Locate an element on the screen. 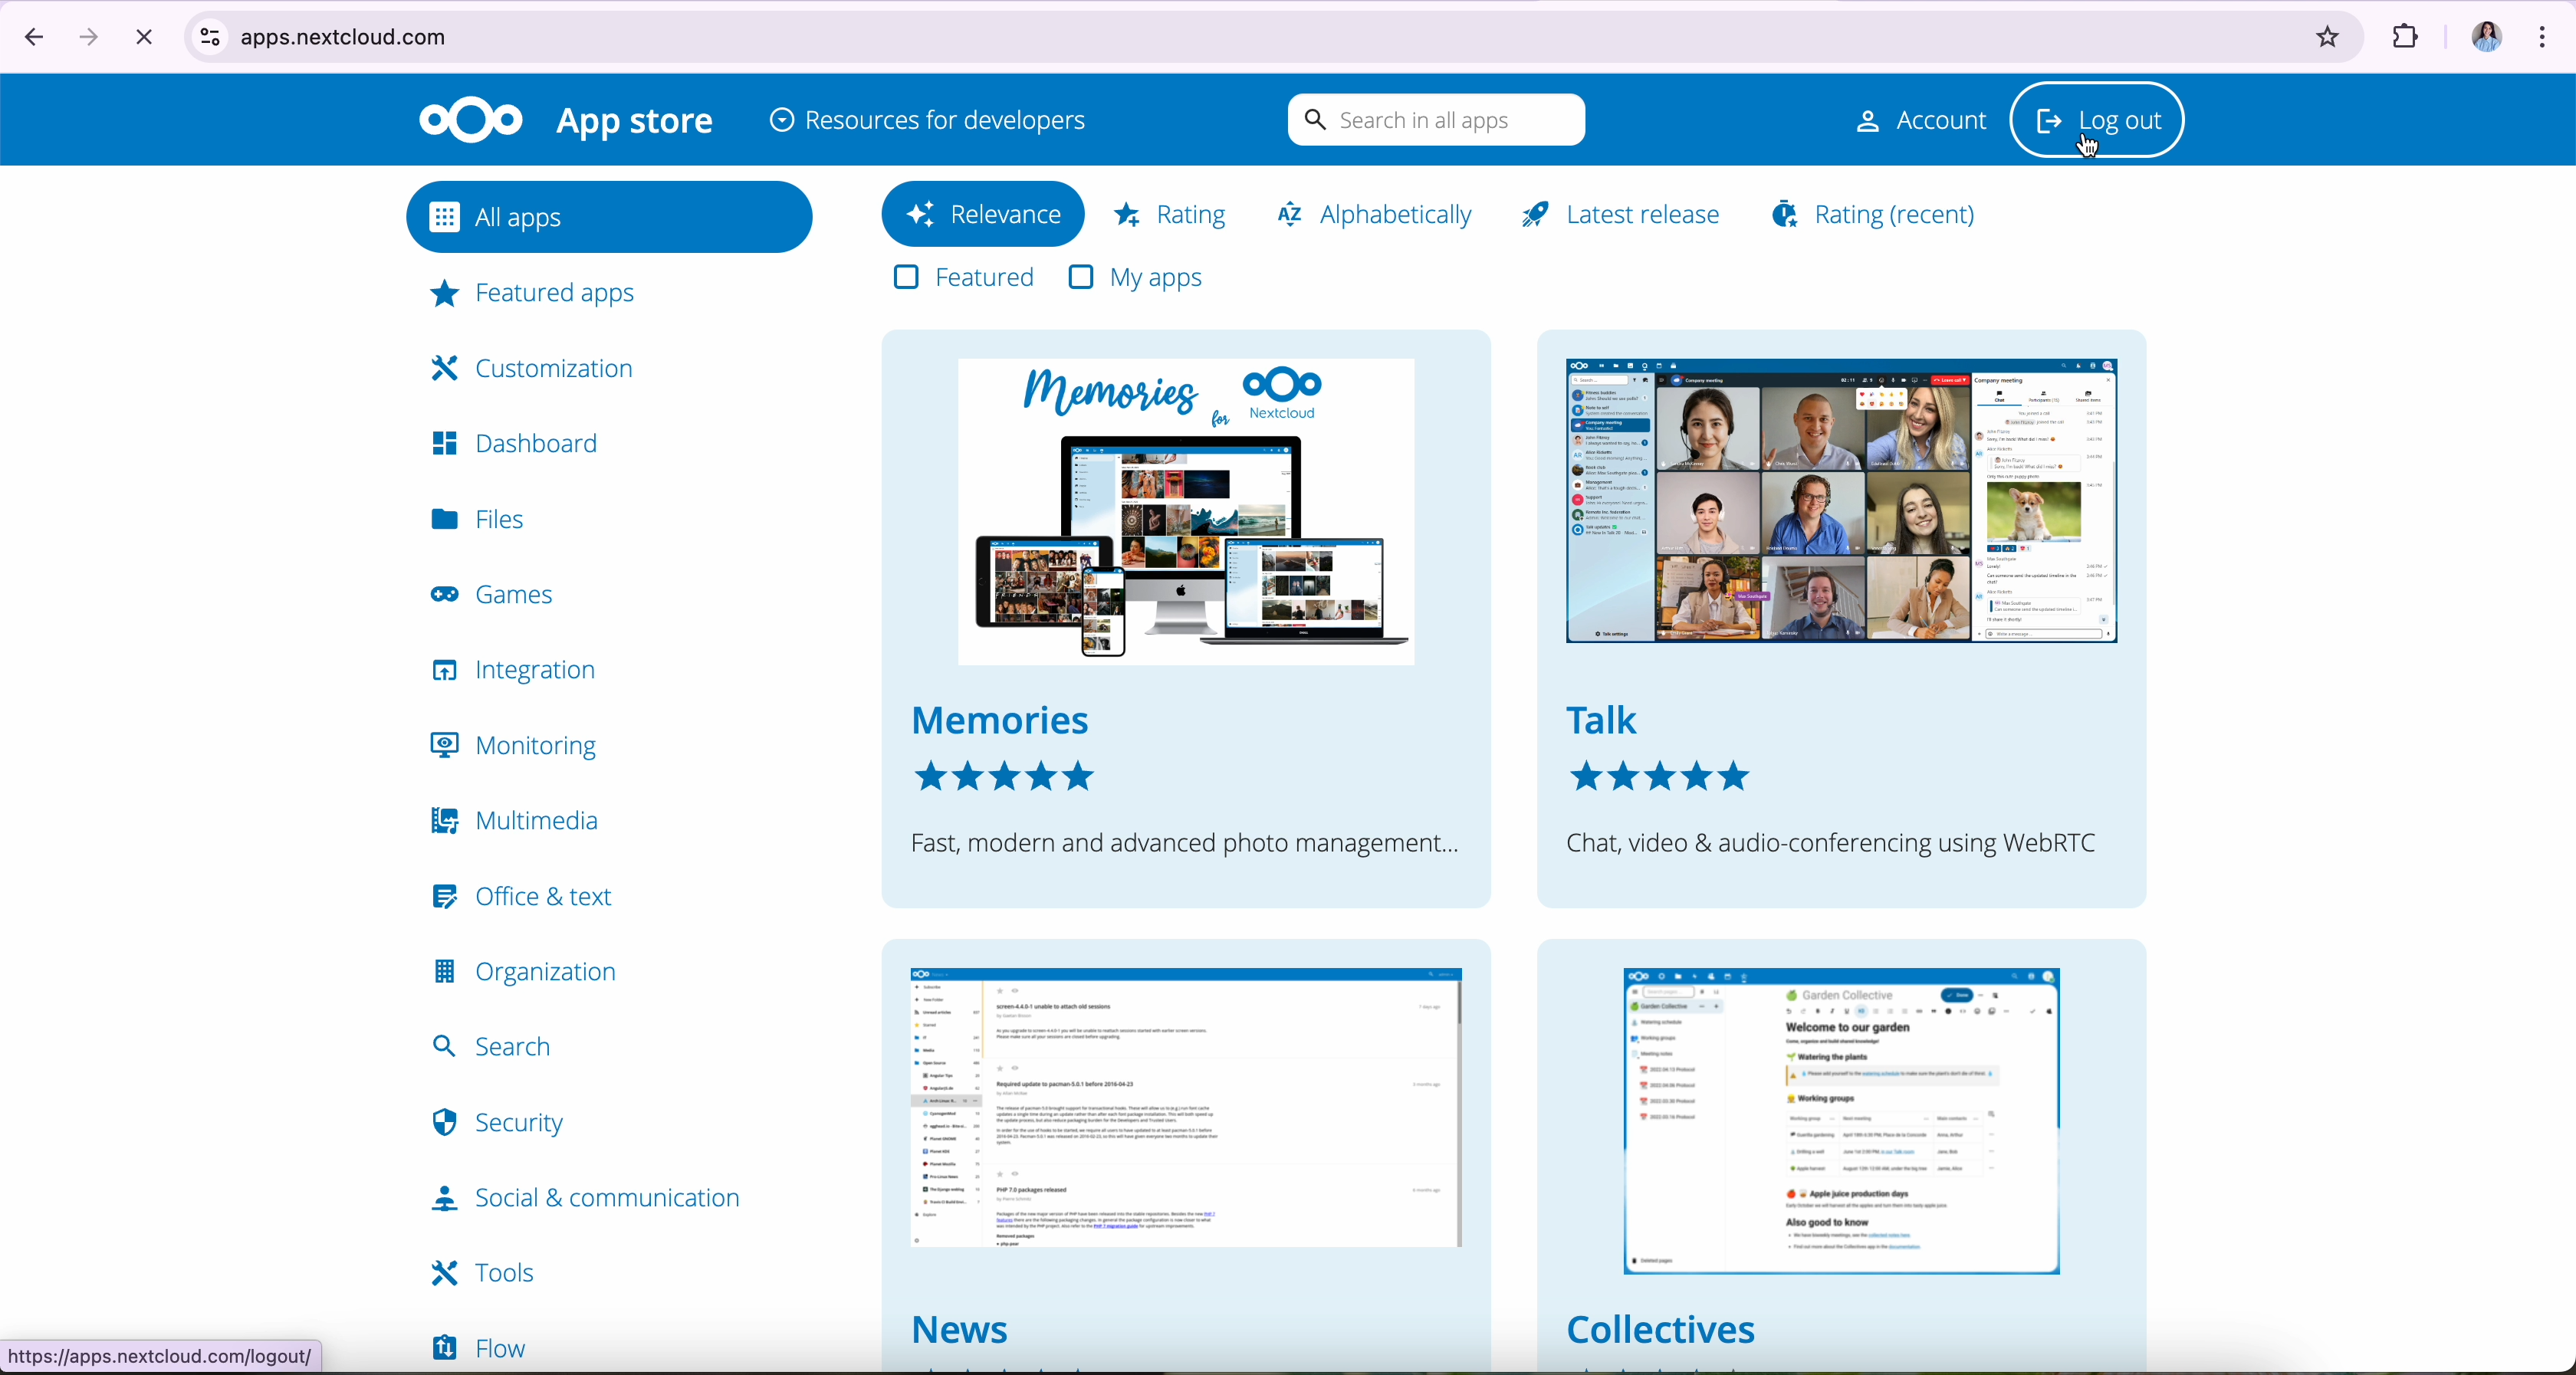  favorites is located at coordinates (2322, 38).